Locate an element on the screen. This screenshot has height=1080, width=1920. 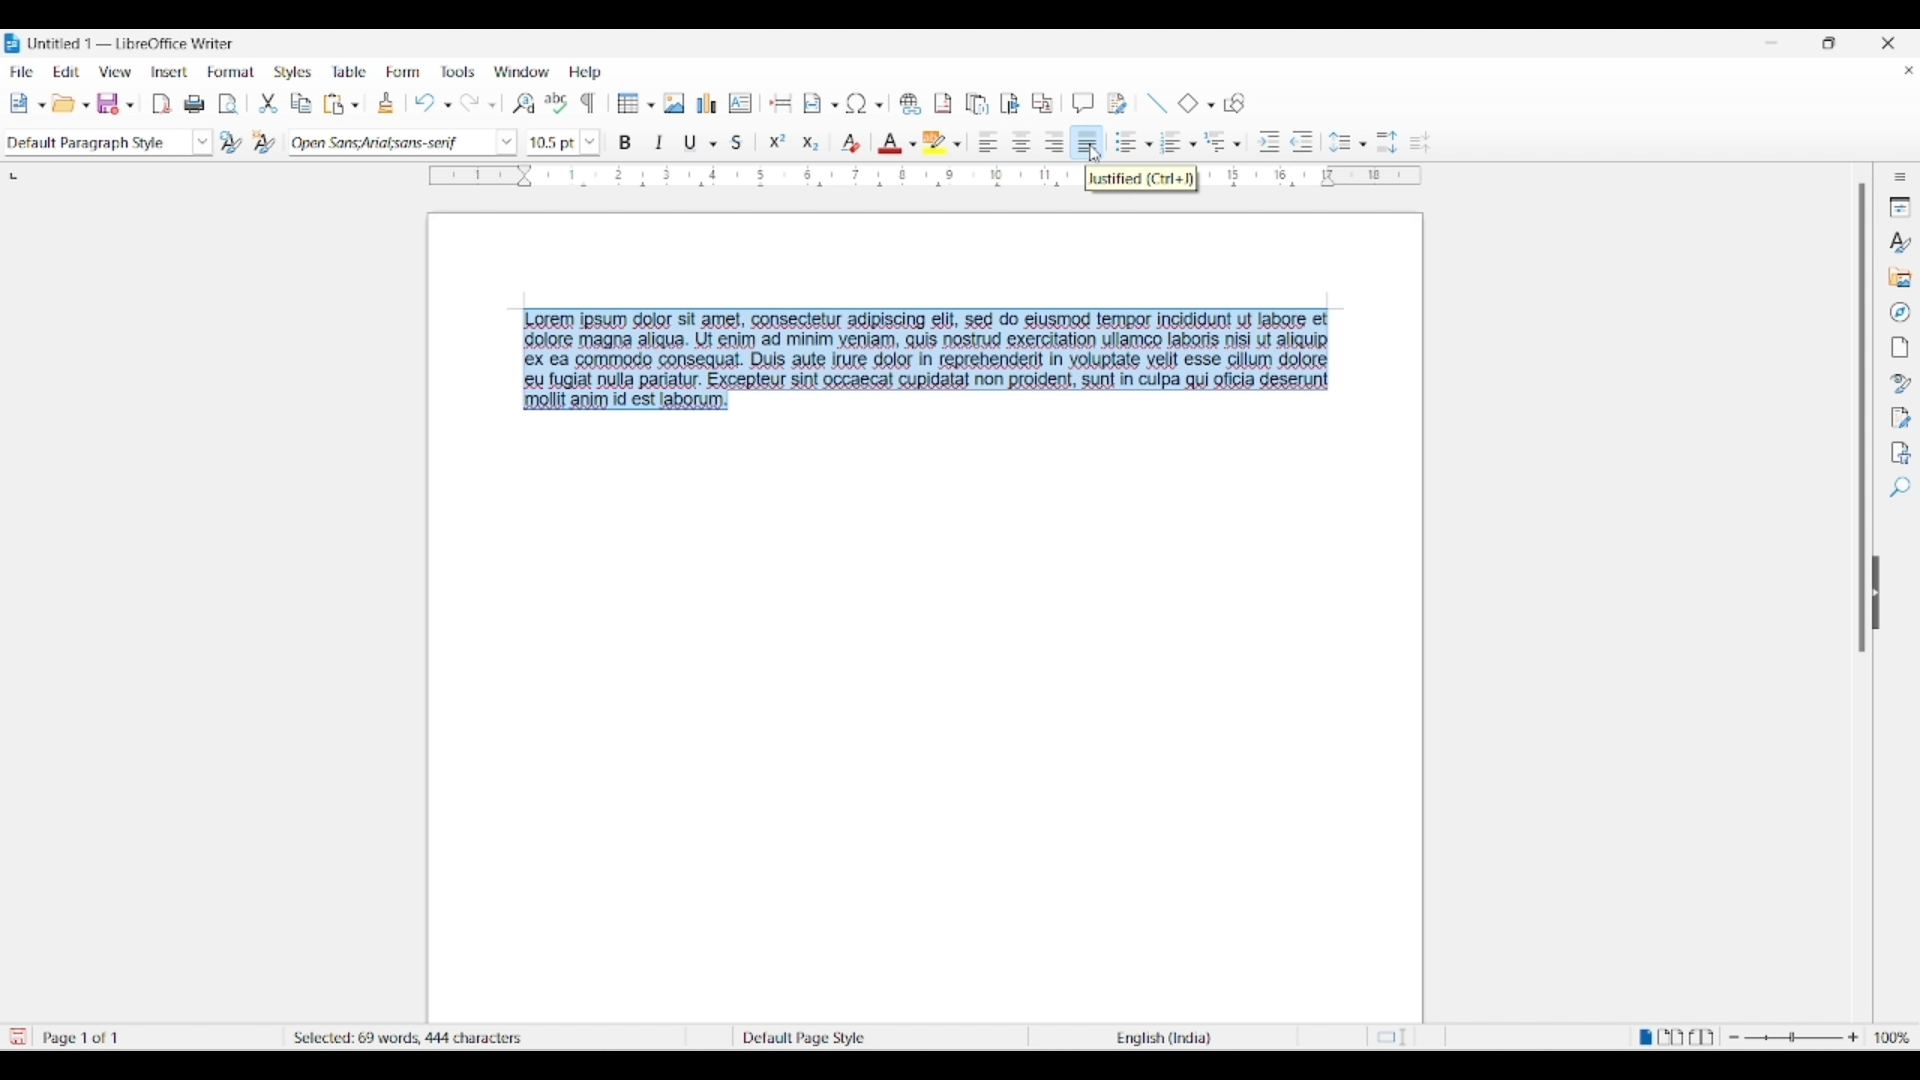
Bold is located at coordinates (626, 142).